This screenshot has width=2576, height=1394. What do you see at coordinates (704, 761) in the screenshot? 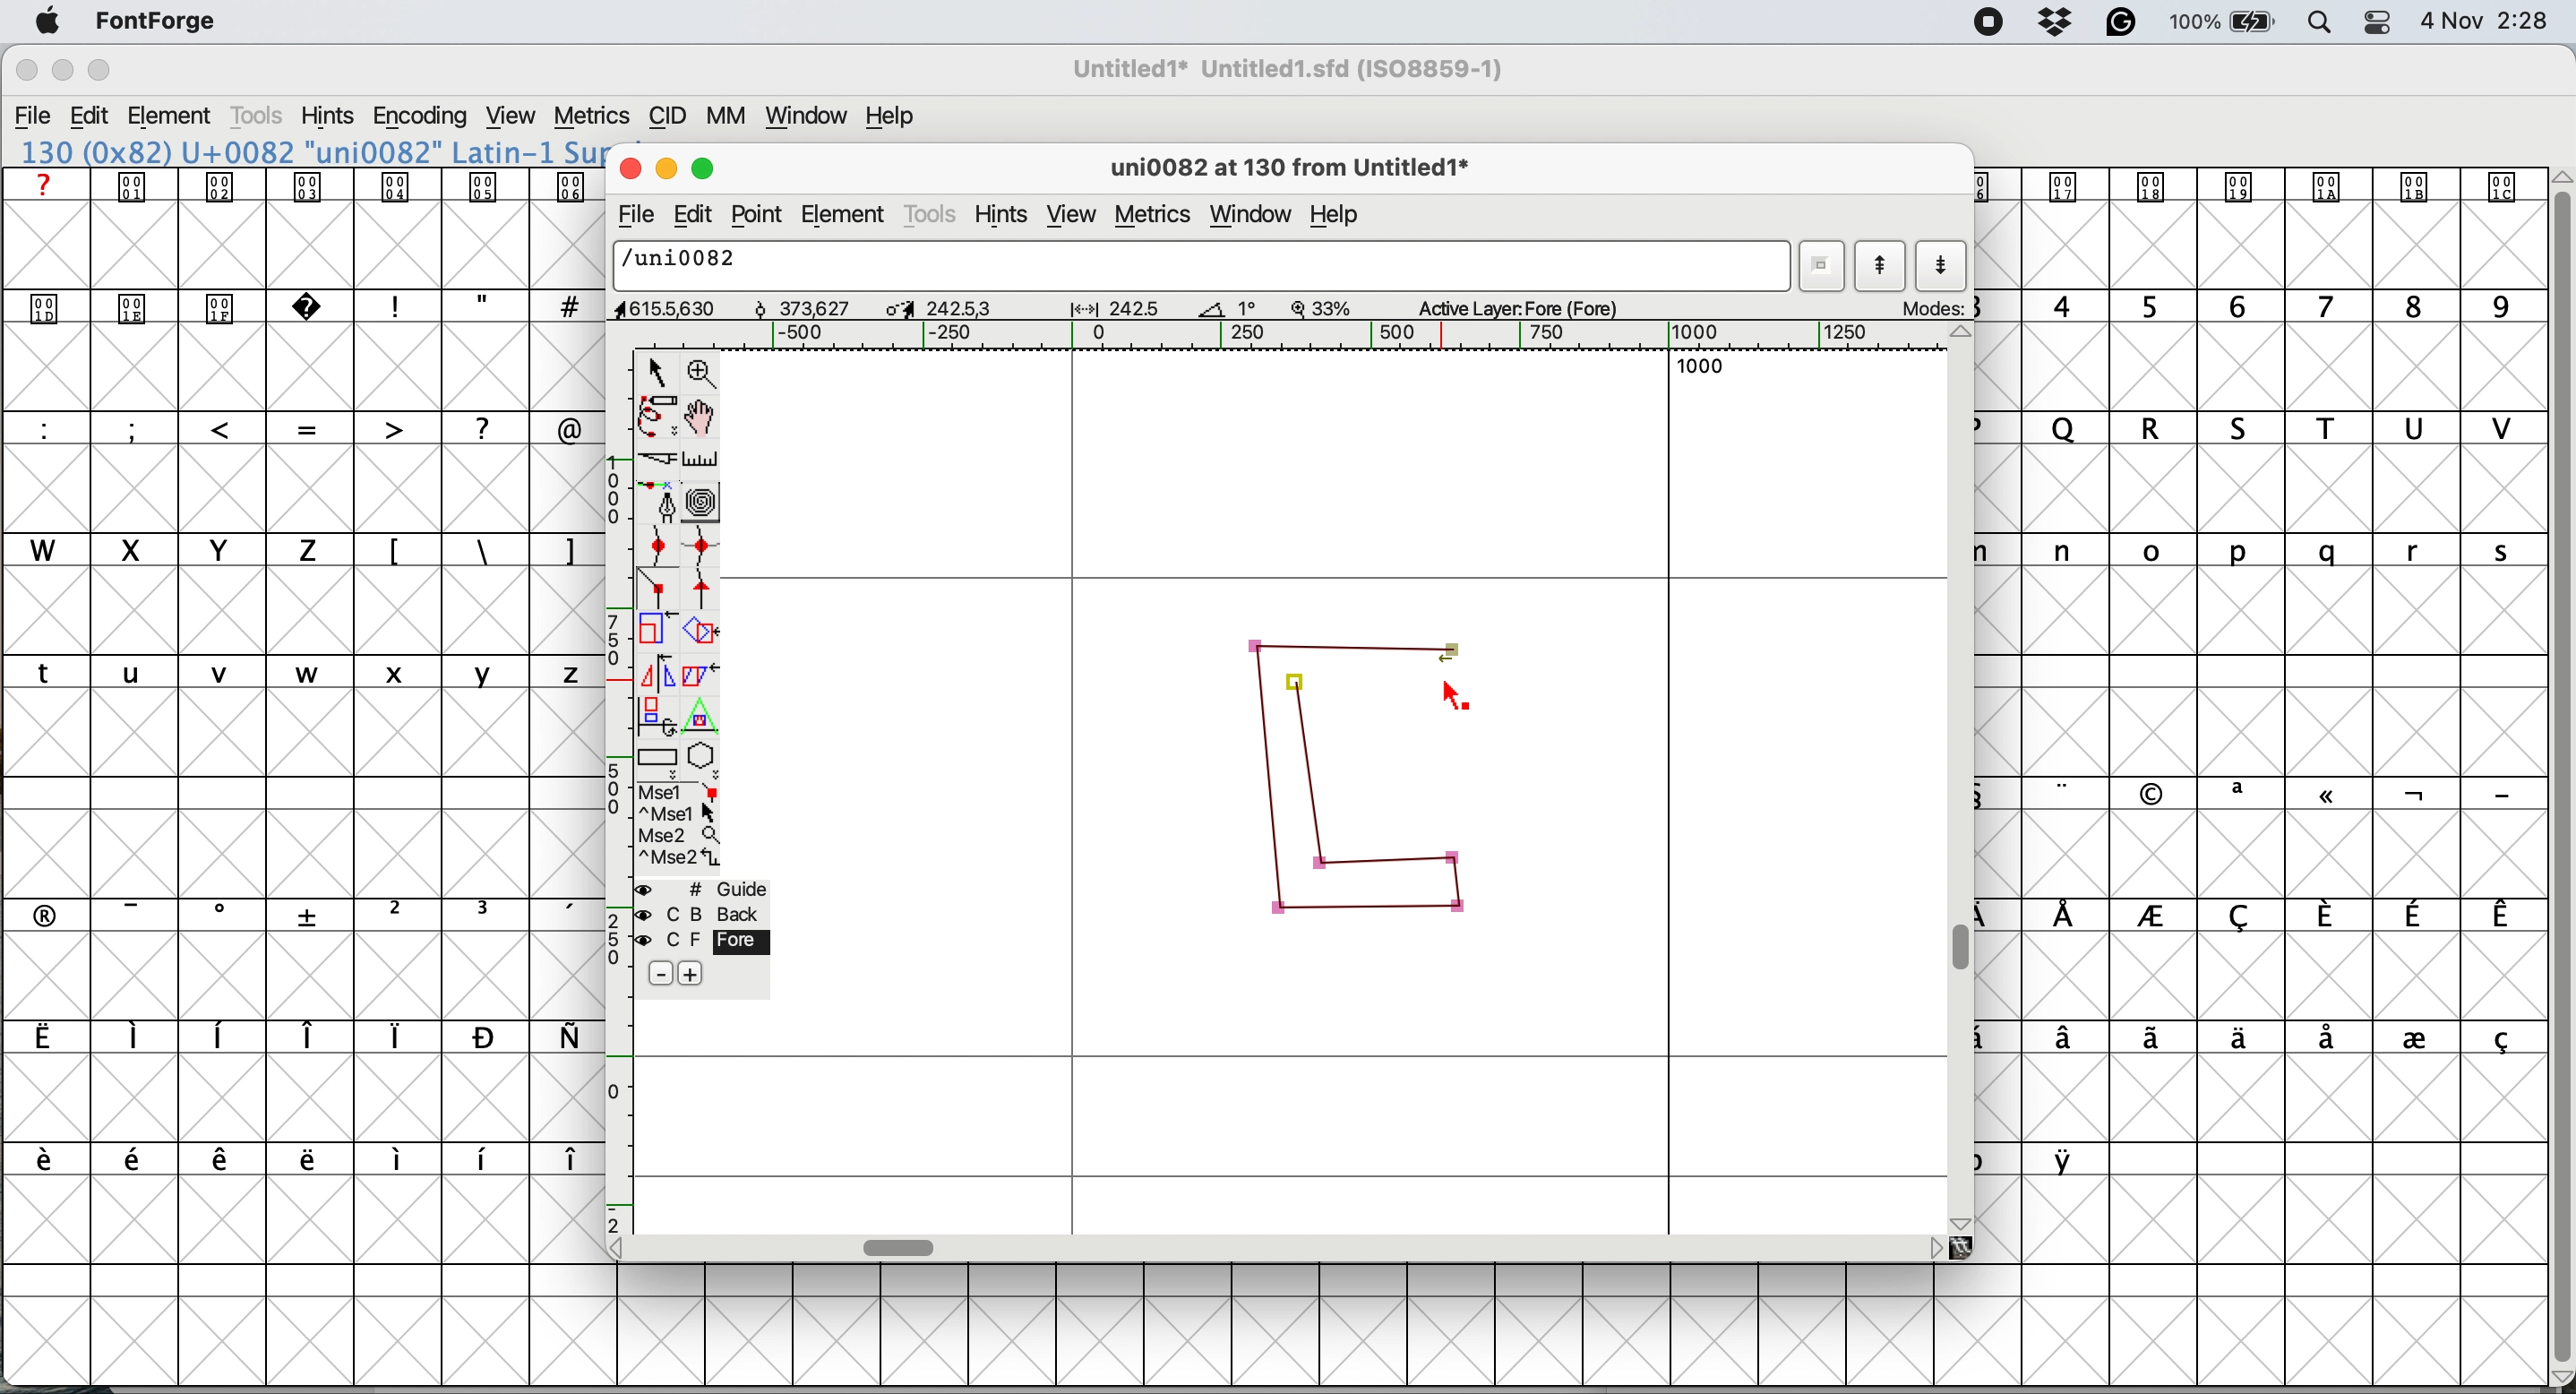
I see `stars and polygons` at bounding box center [704, 761].